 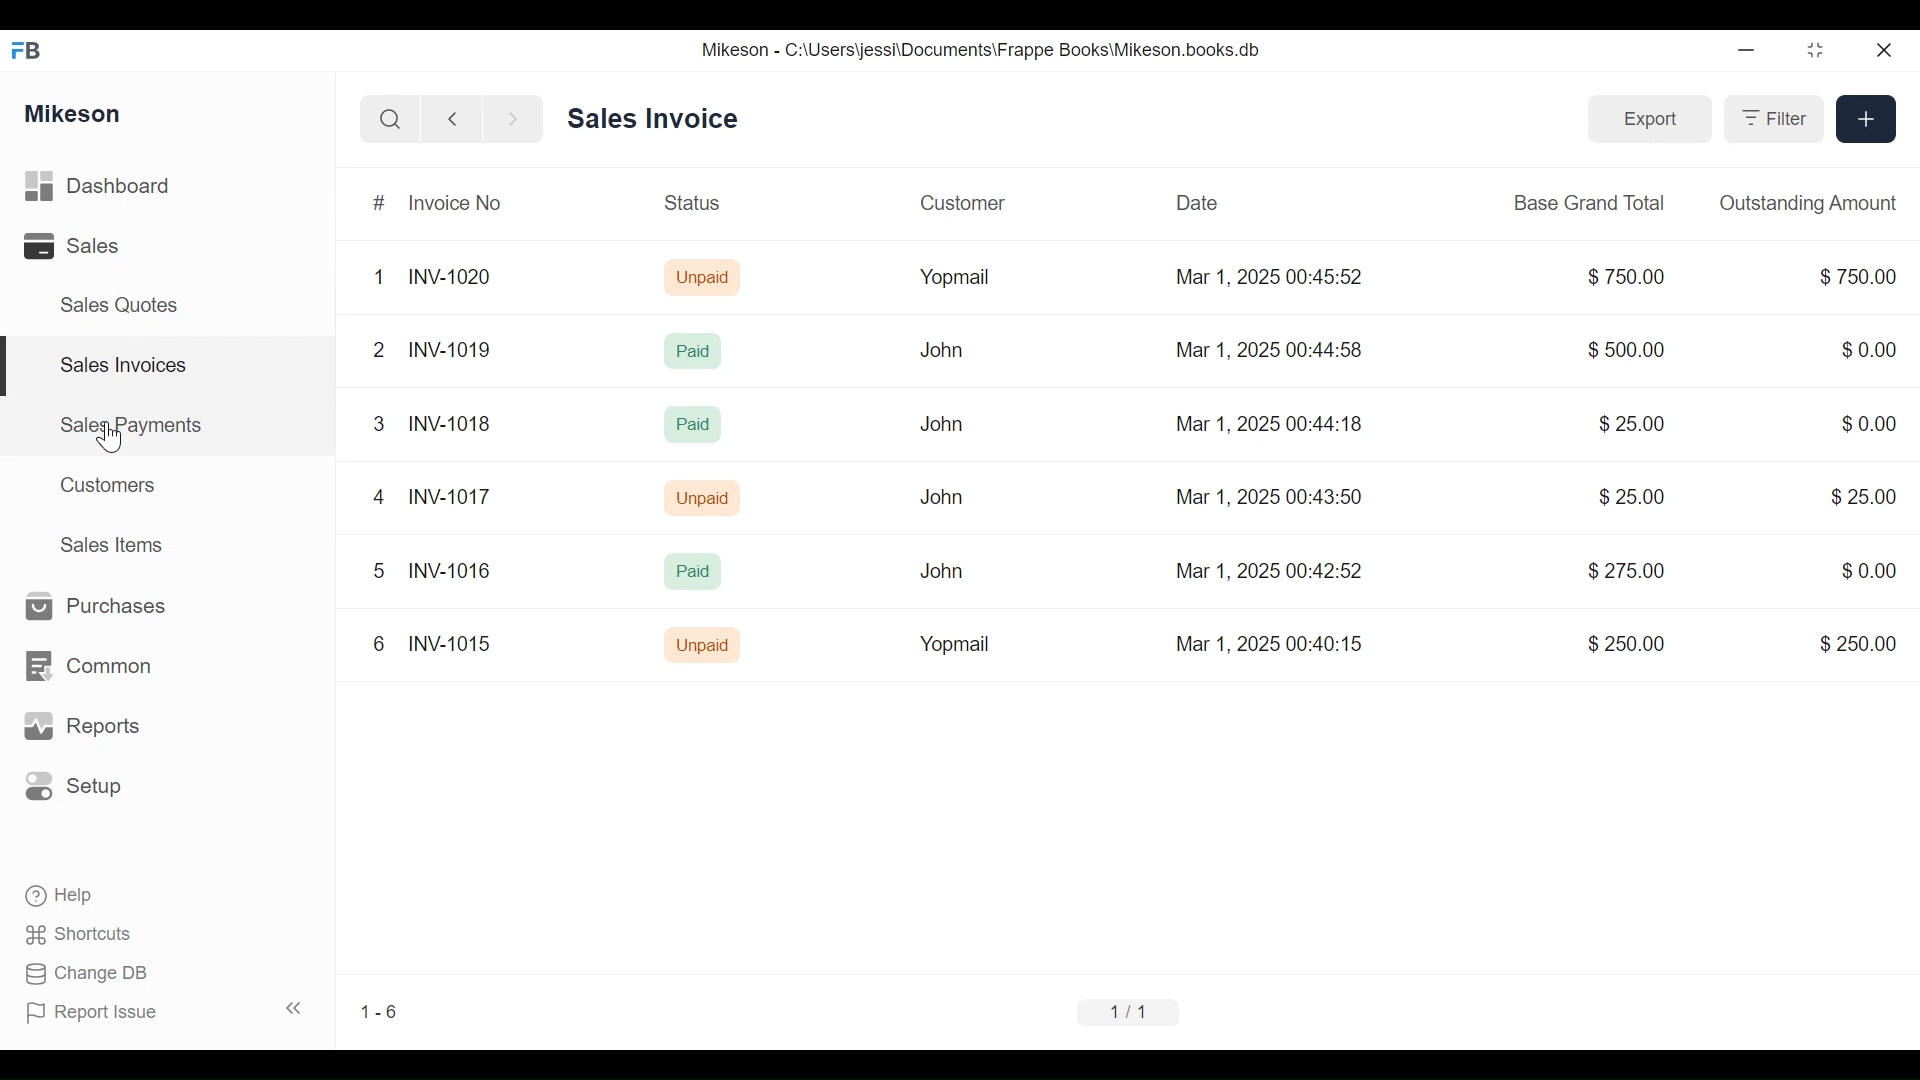 What do you see at coordinates (369, 571) in the screenshot?
I see `5` at bounding box center [369, 571].